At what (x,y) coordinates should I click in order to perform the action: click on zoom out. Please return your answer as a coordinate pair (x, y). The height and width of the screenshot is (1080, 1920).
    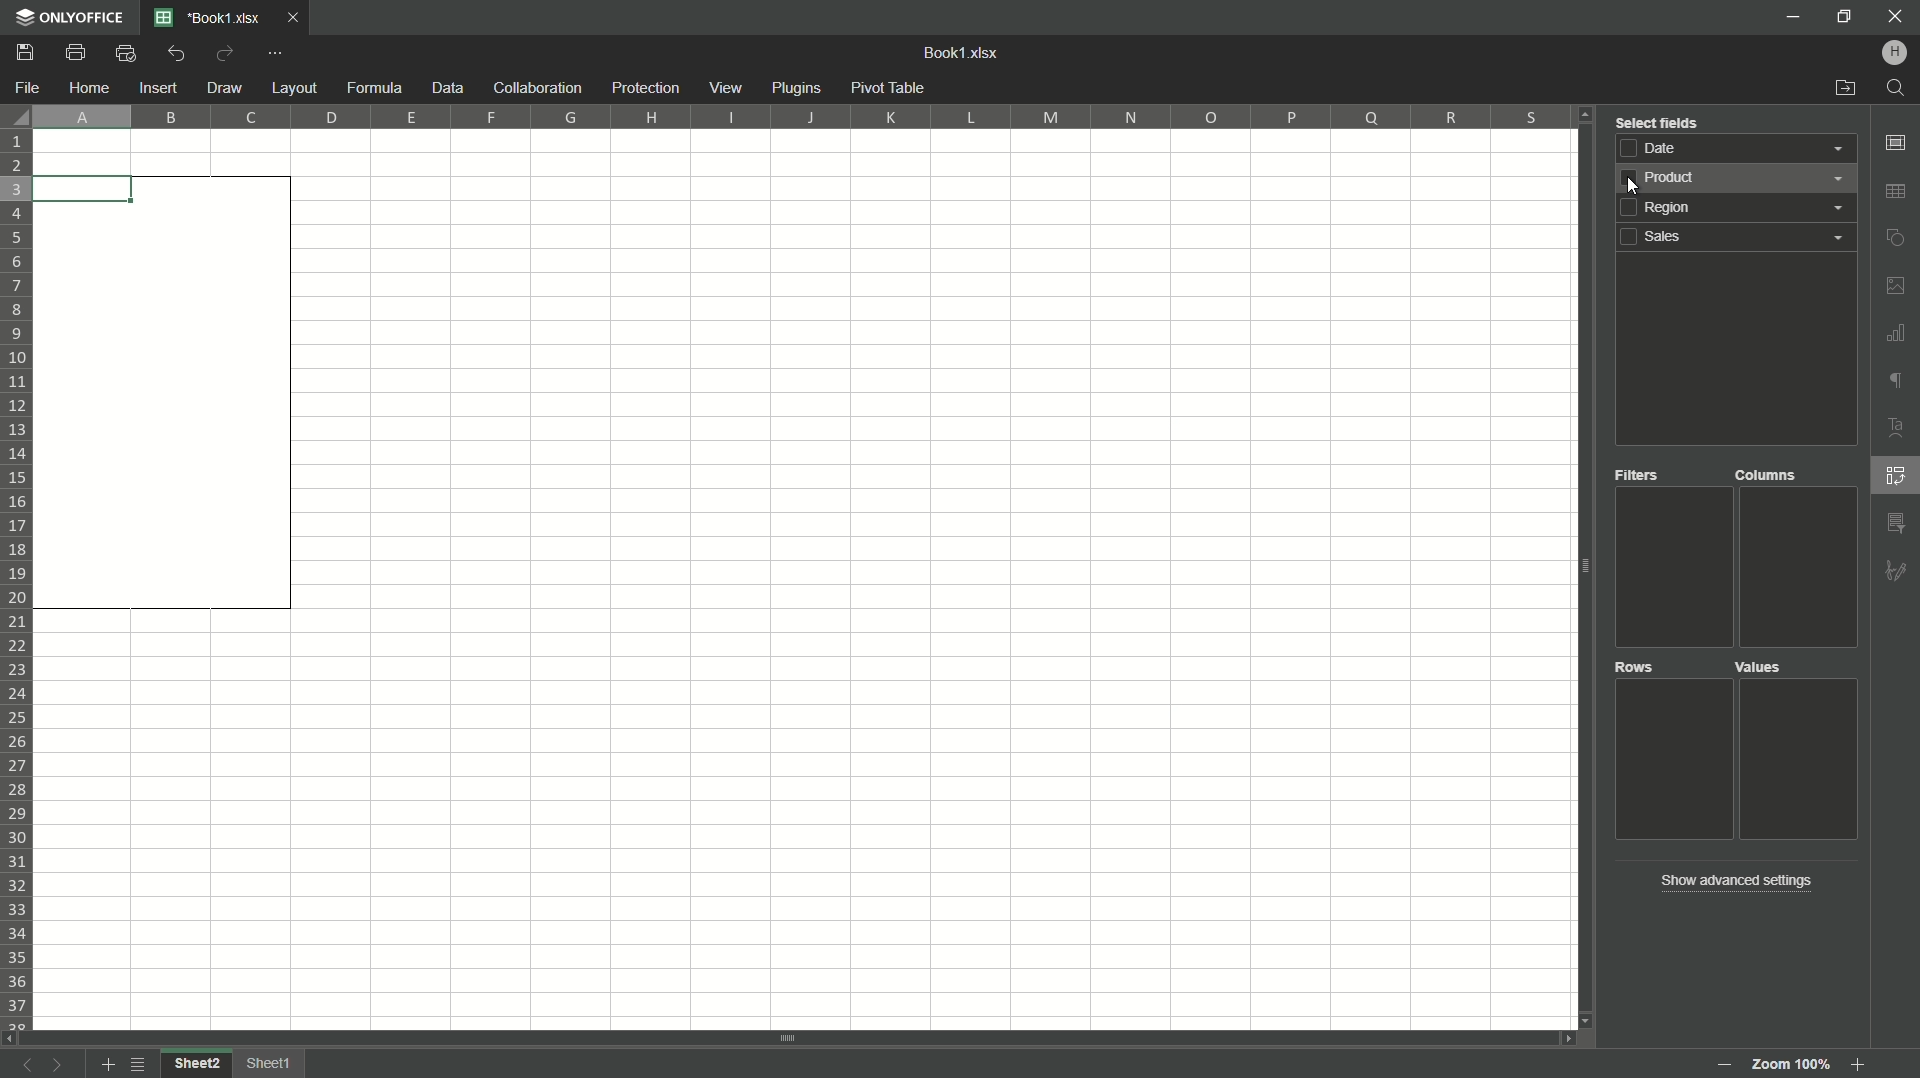
    Looking at the image, I should click on (1721, 1065).